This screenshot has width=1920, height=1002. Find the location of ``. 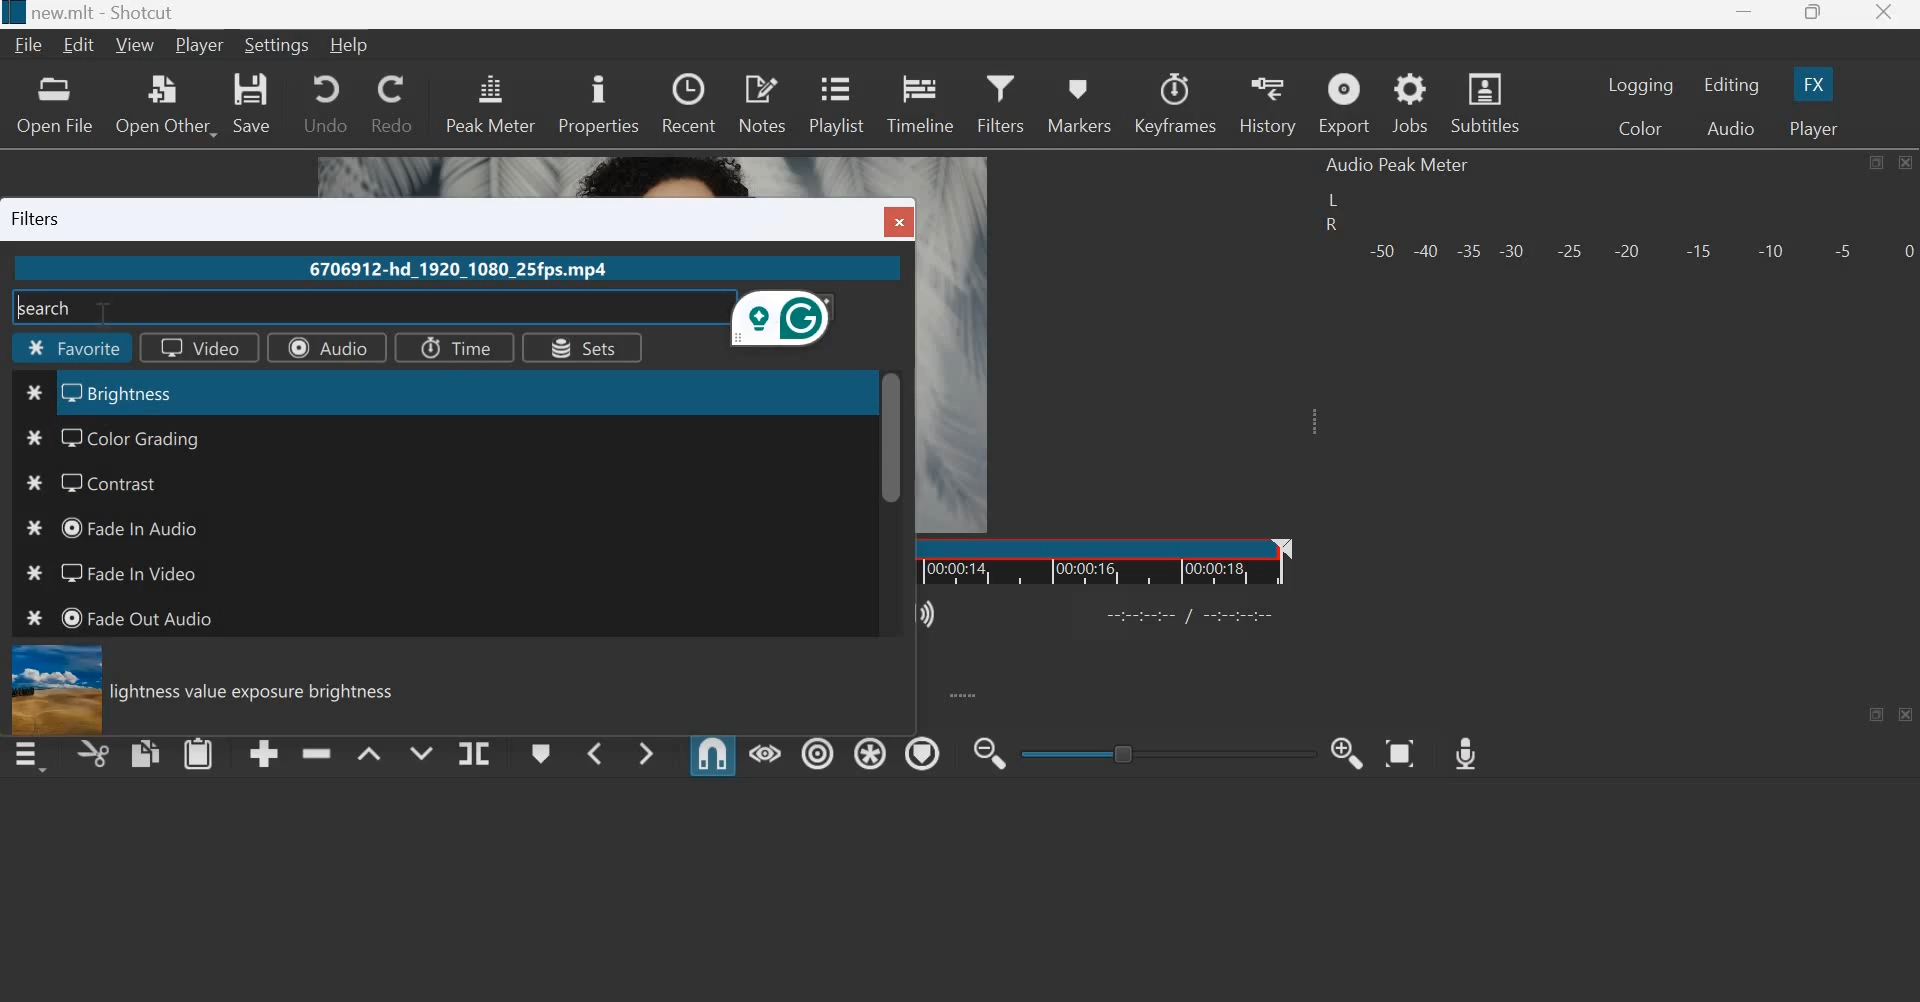

 is located at coordinates (903, 220).